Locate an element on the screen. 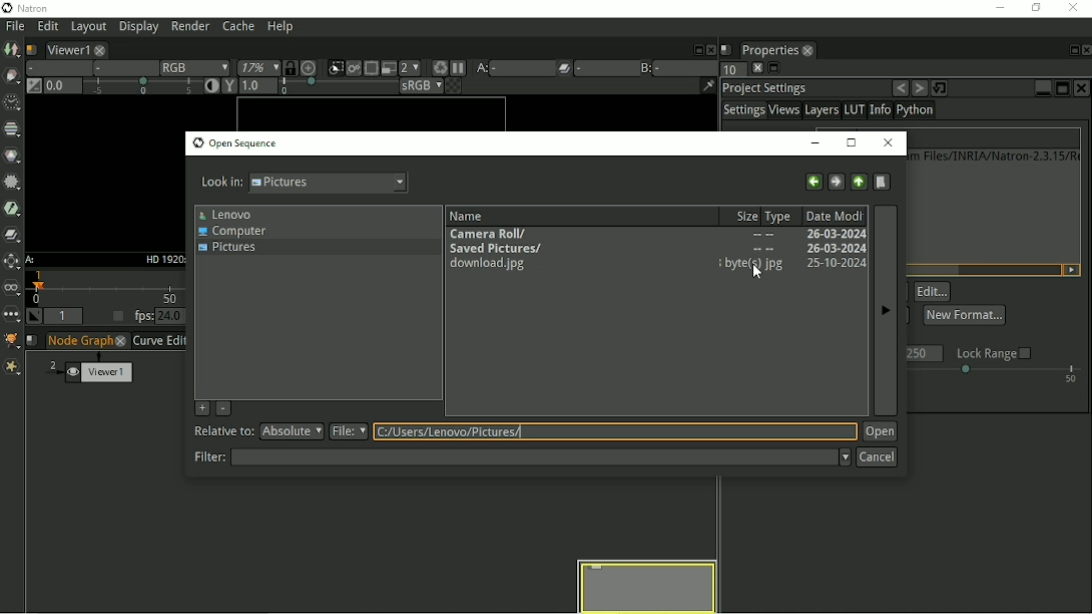 The width and height of the screenshot is (1092, 614). RGB is located at coordinates (191, 67).